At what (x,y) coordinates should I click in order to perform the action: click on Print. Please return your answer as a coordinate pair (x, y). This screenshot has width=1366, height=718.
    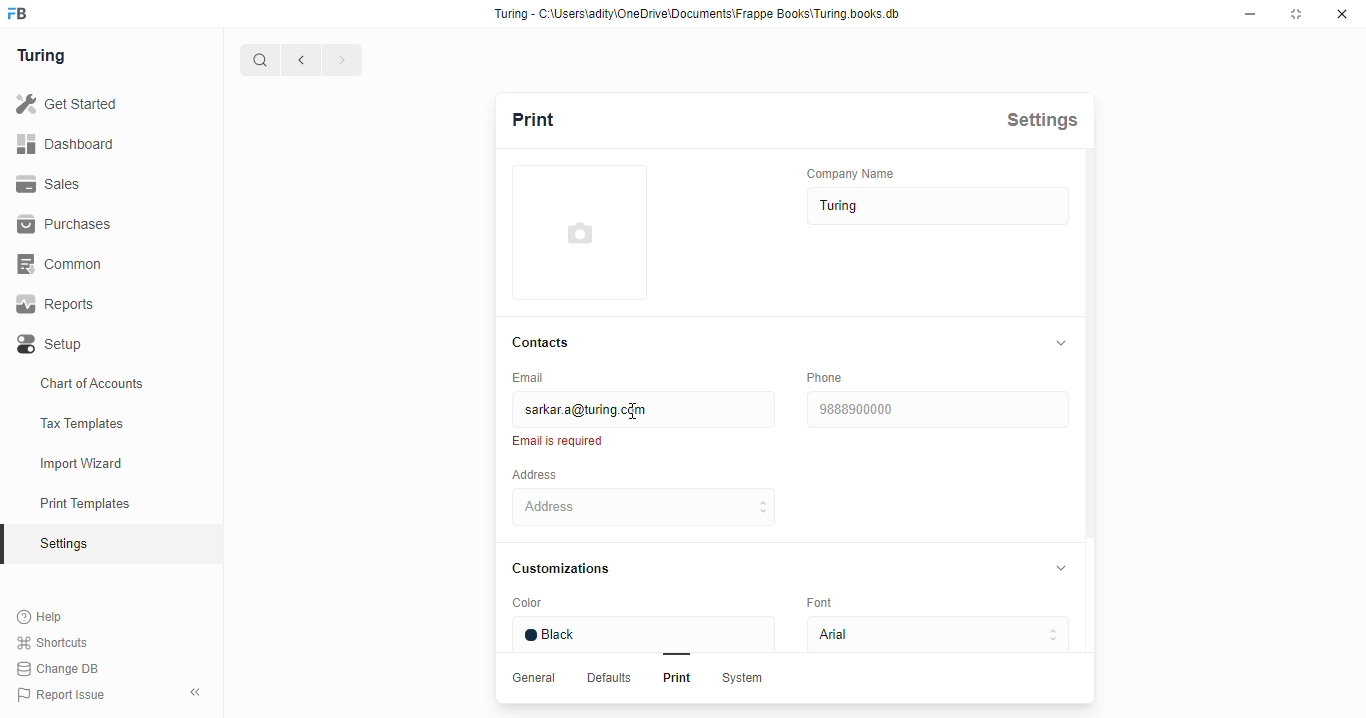
    Looking at the image, I should click on (558, 118).